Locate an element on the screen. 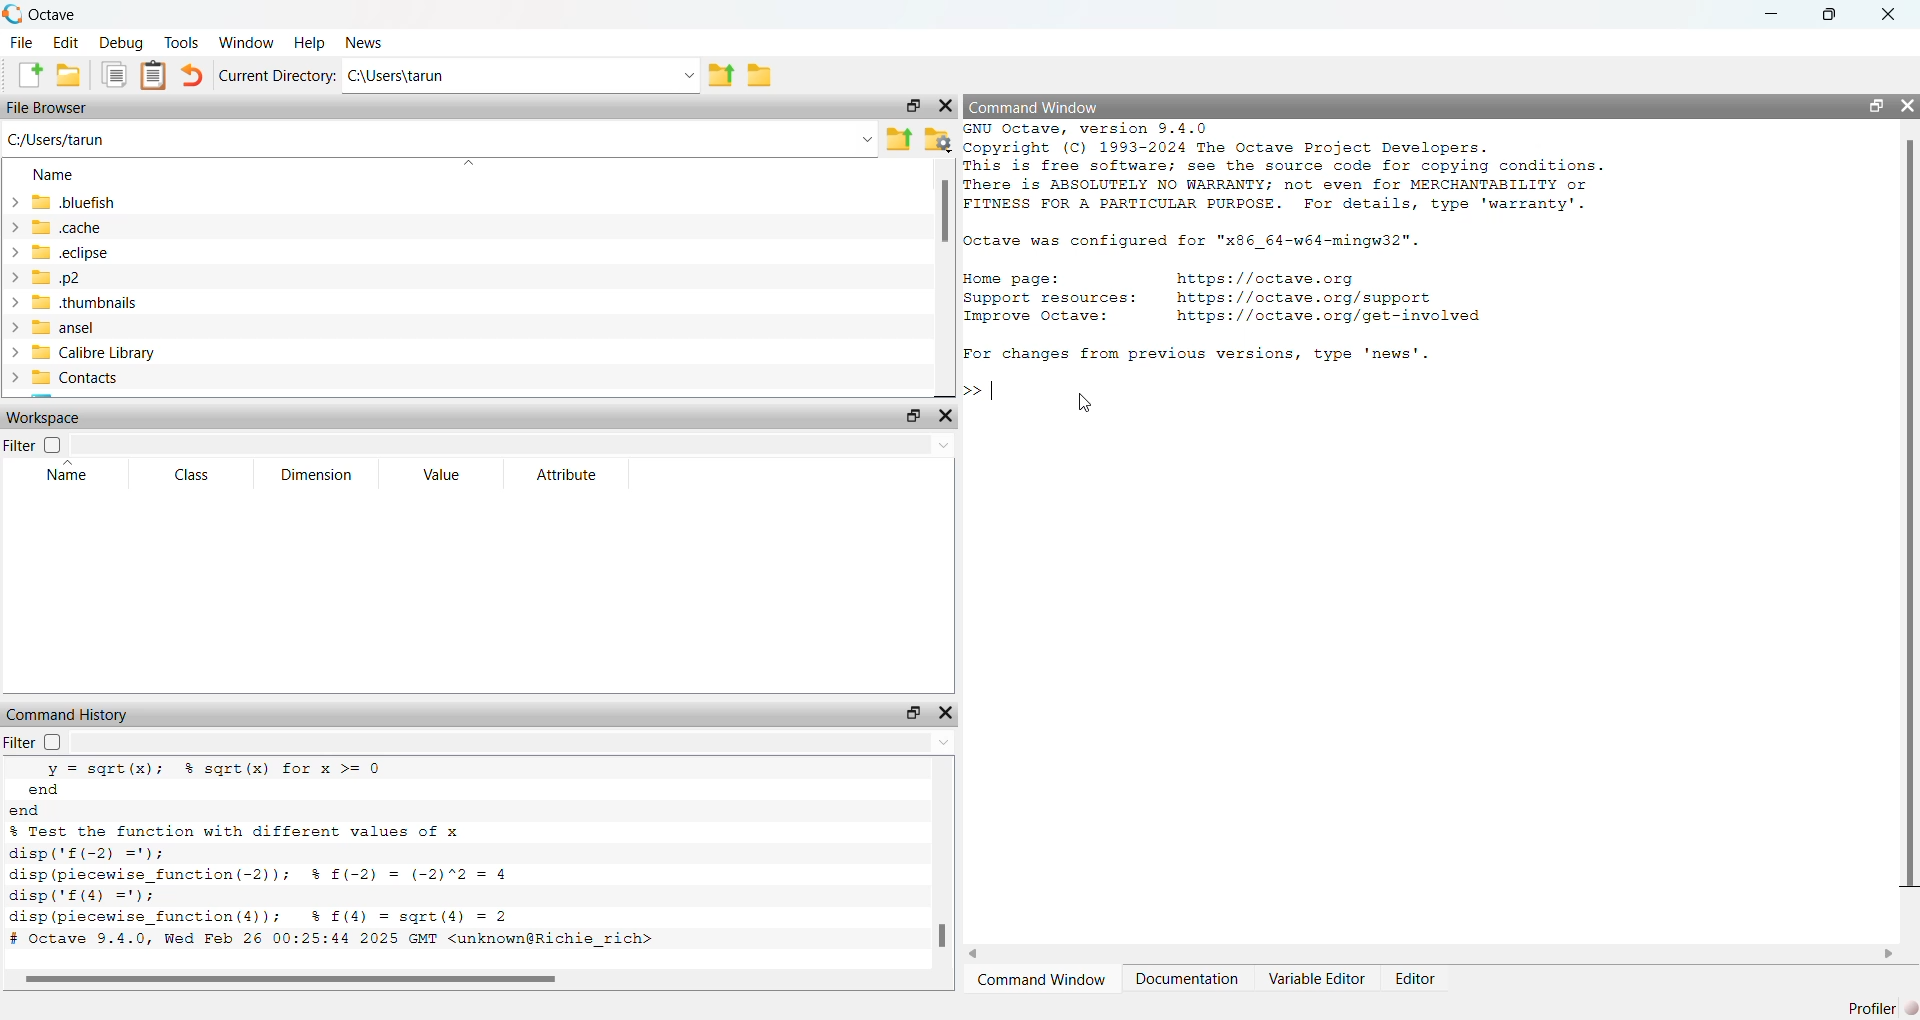  Variable Editor is located at coordinates (1317, 978).